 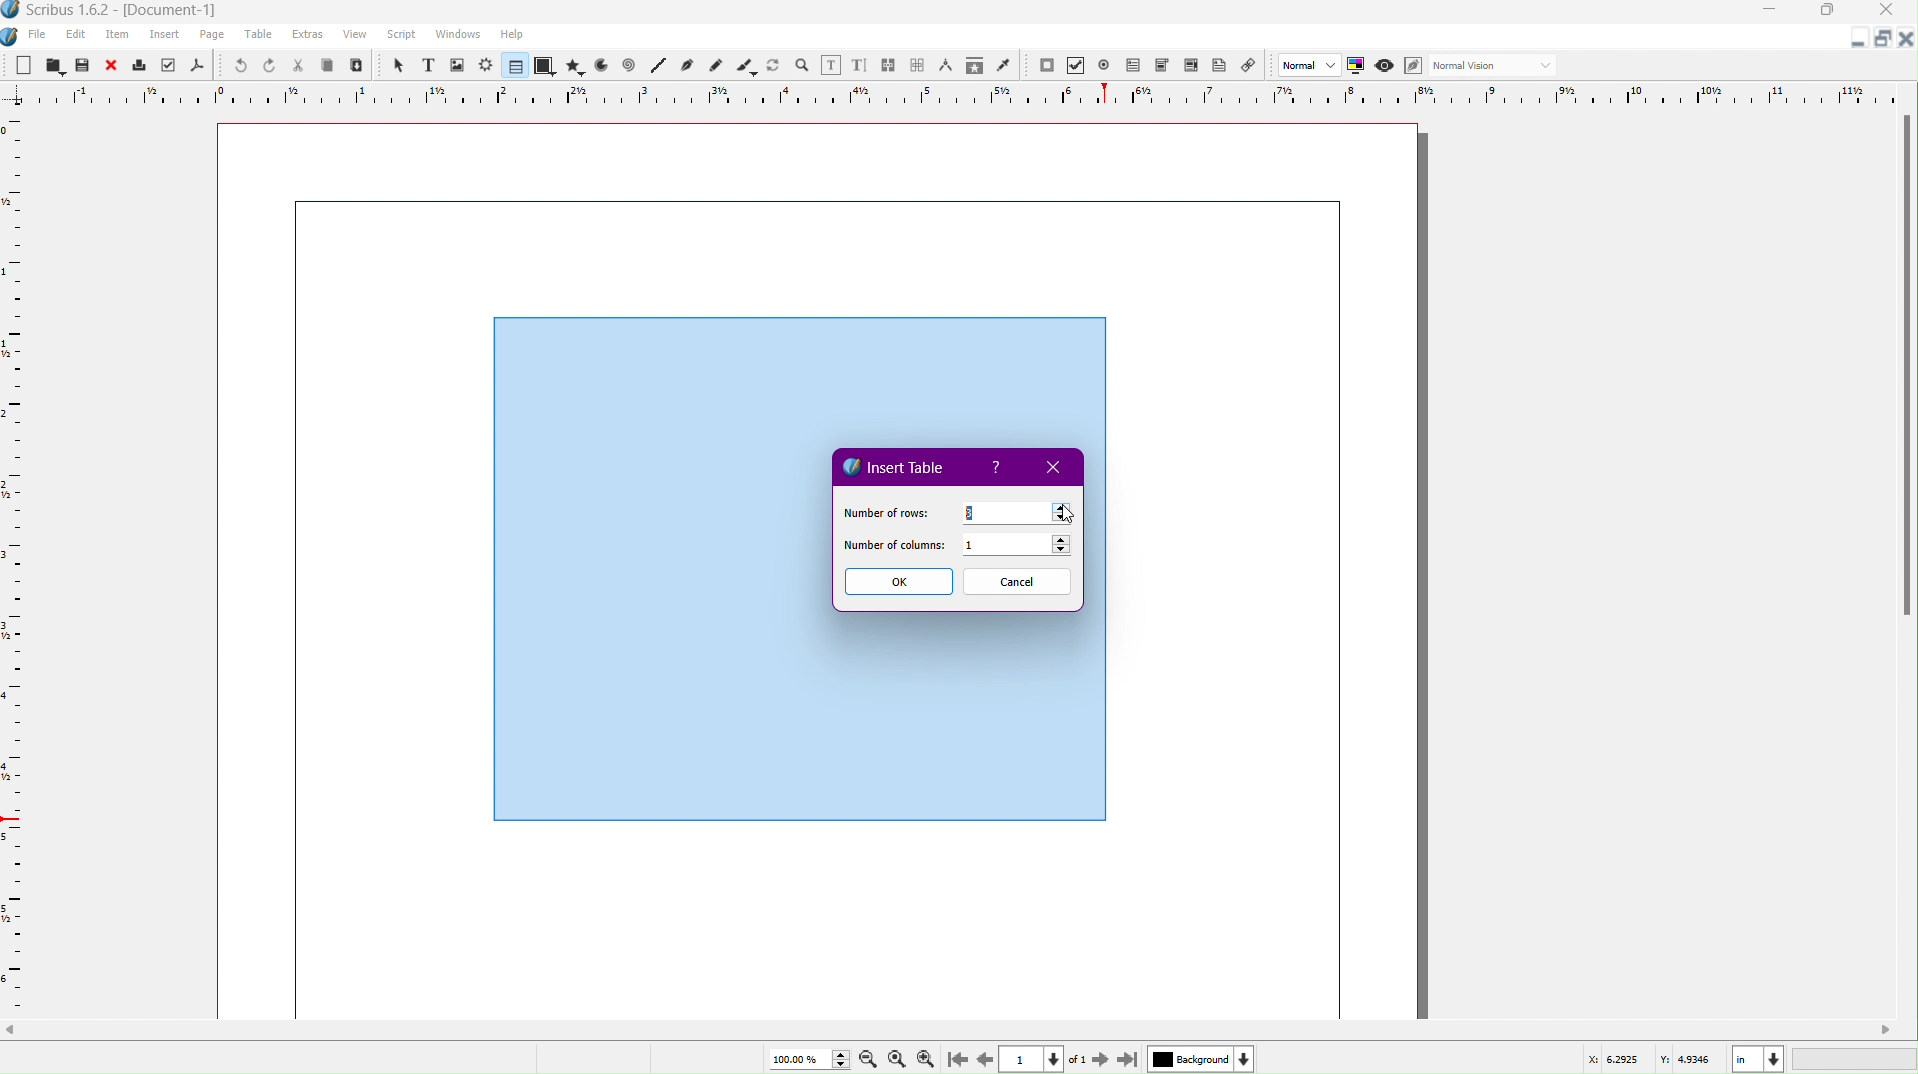 What do you see at coordinates (22, 564) in the screenshot?
I see `Ruler Line` at bounding box center [22, 564].